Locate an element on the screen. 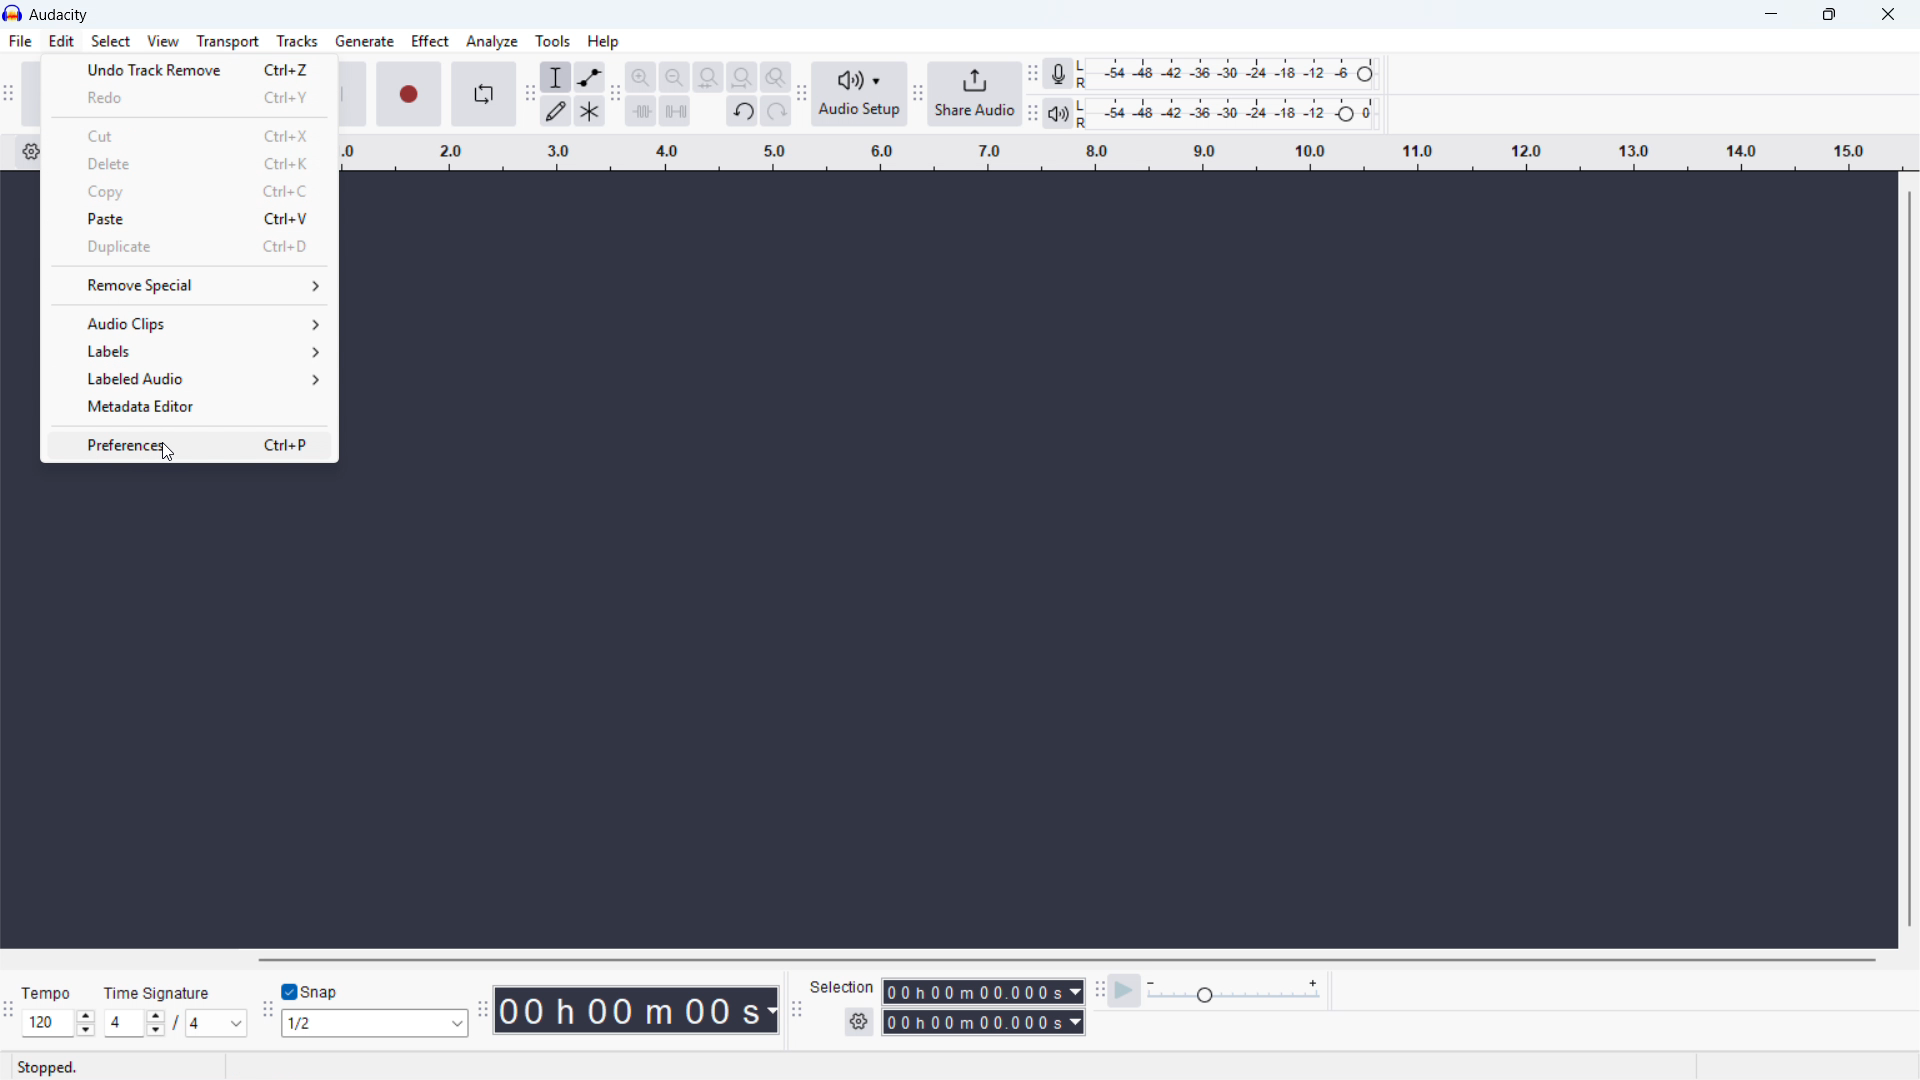 This screenshot has width=1920, height=1080. set tempo is located at coordinates (58, 1010).